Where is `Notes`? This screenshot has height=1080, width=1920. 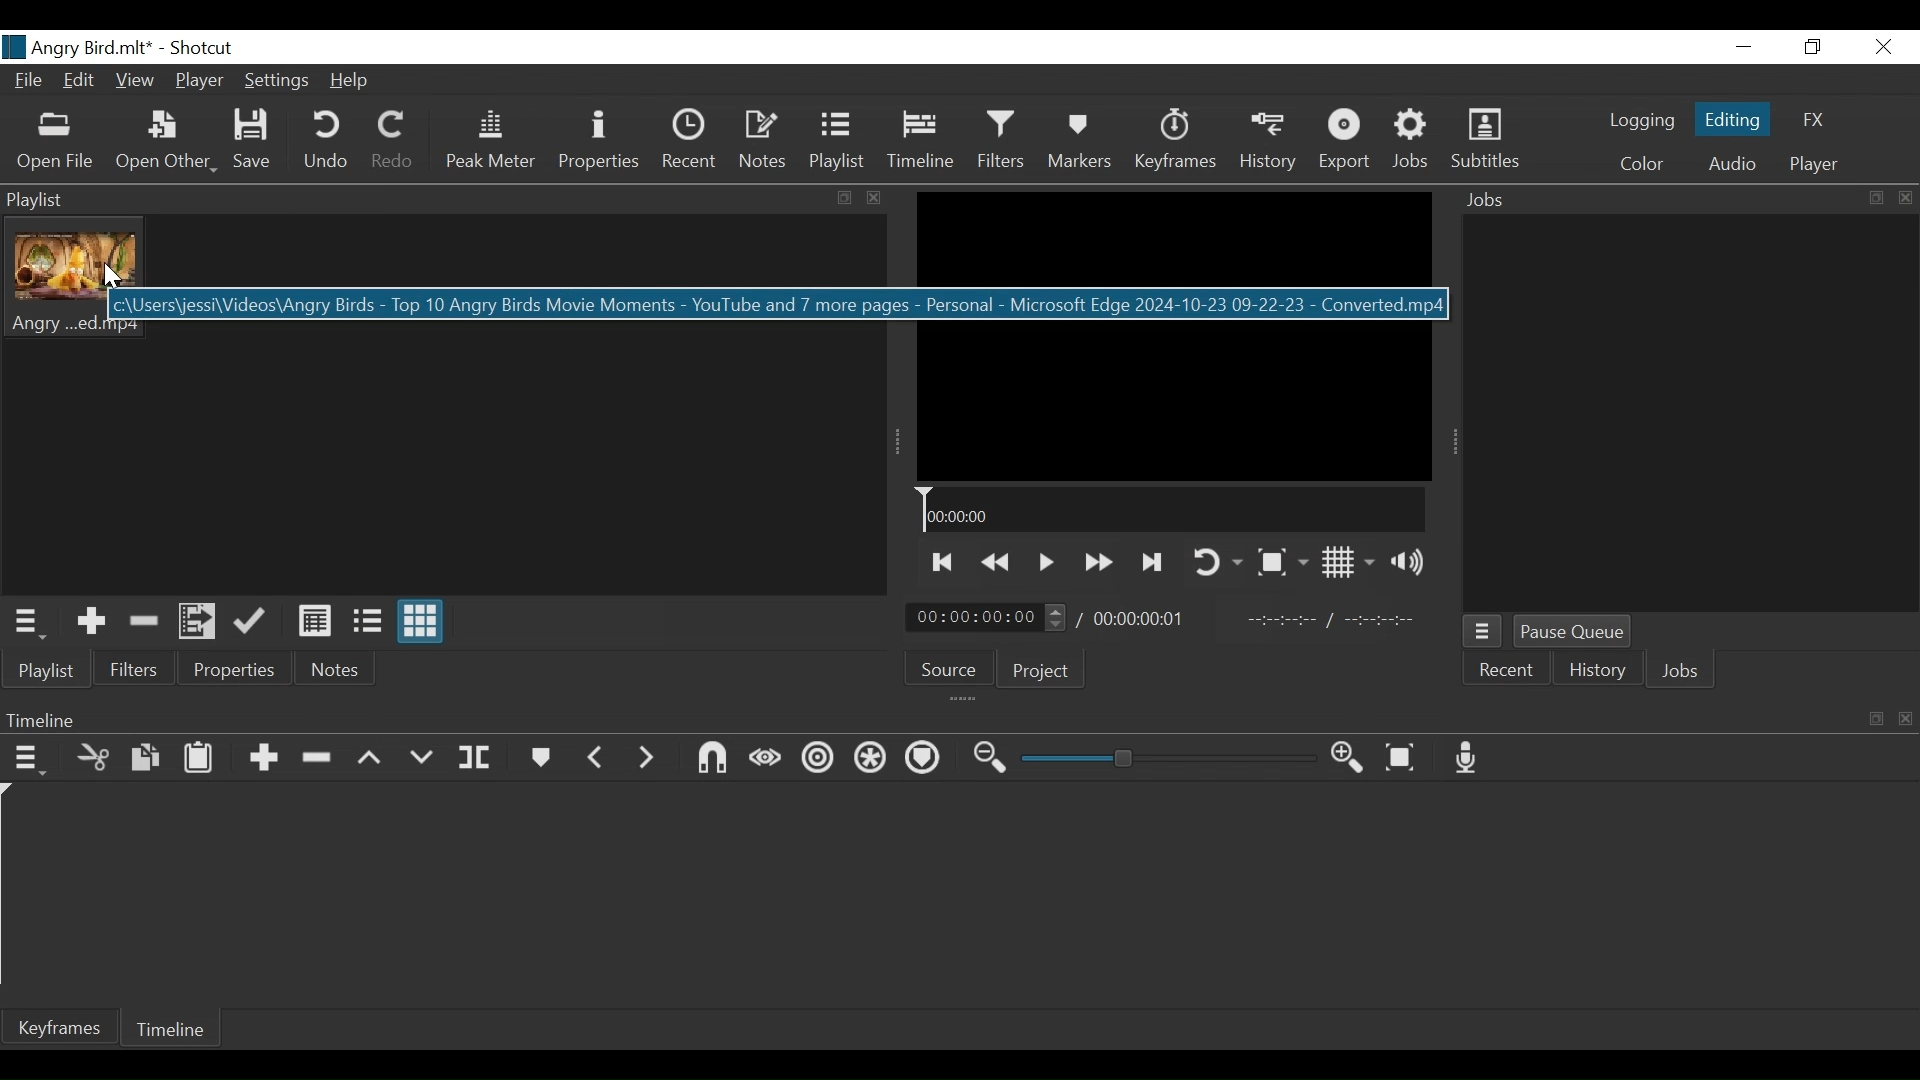
Notes is located at coordinates (337, 666).